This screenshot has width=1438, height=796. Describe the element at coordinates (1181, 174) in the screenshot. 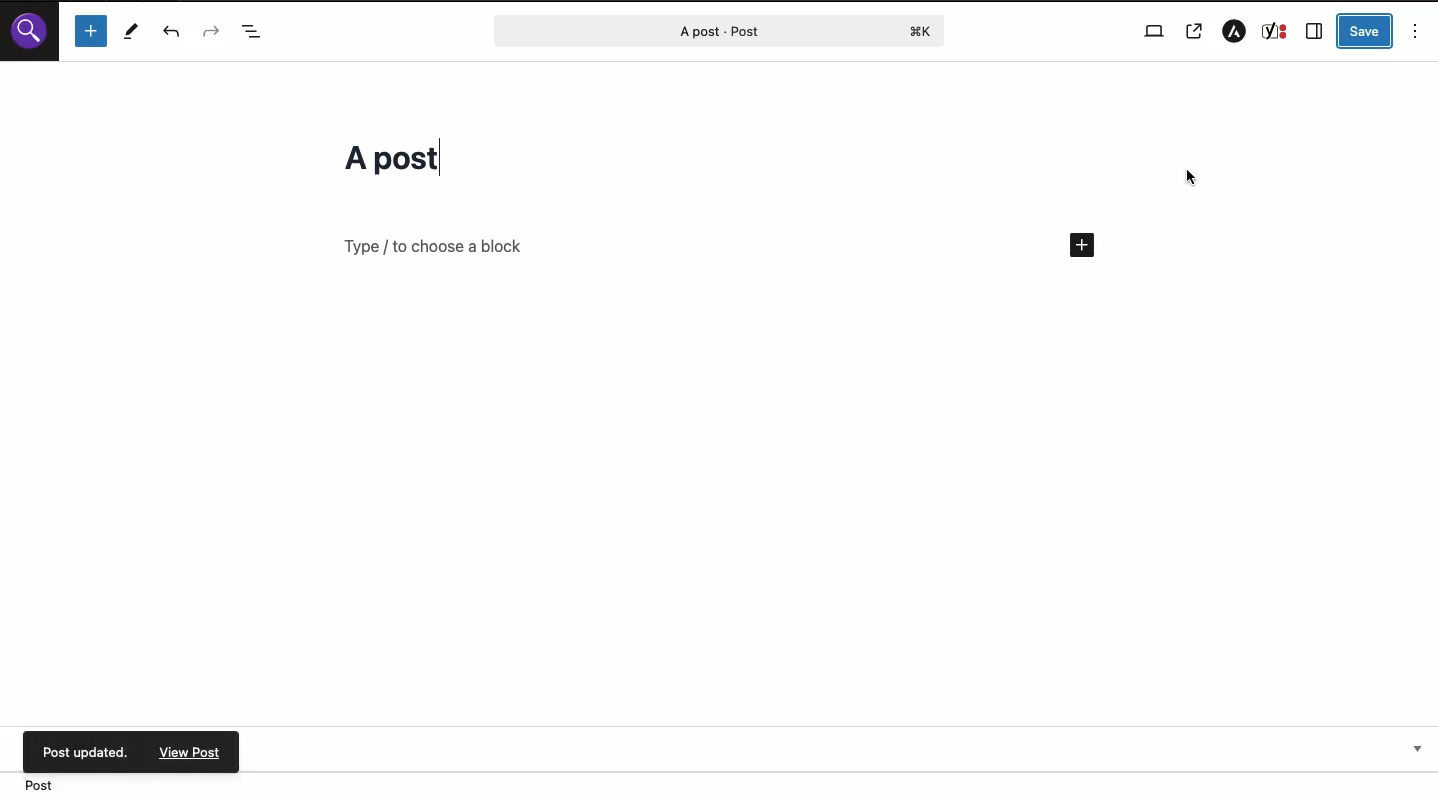

I see `Cursor` at that location.